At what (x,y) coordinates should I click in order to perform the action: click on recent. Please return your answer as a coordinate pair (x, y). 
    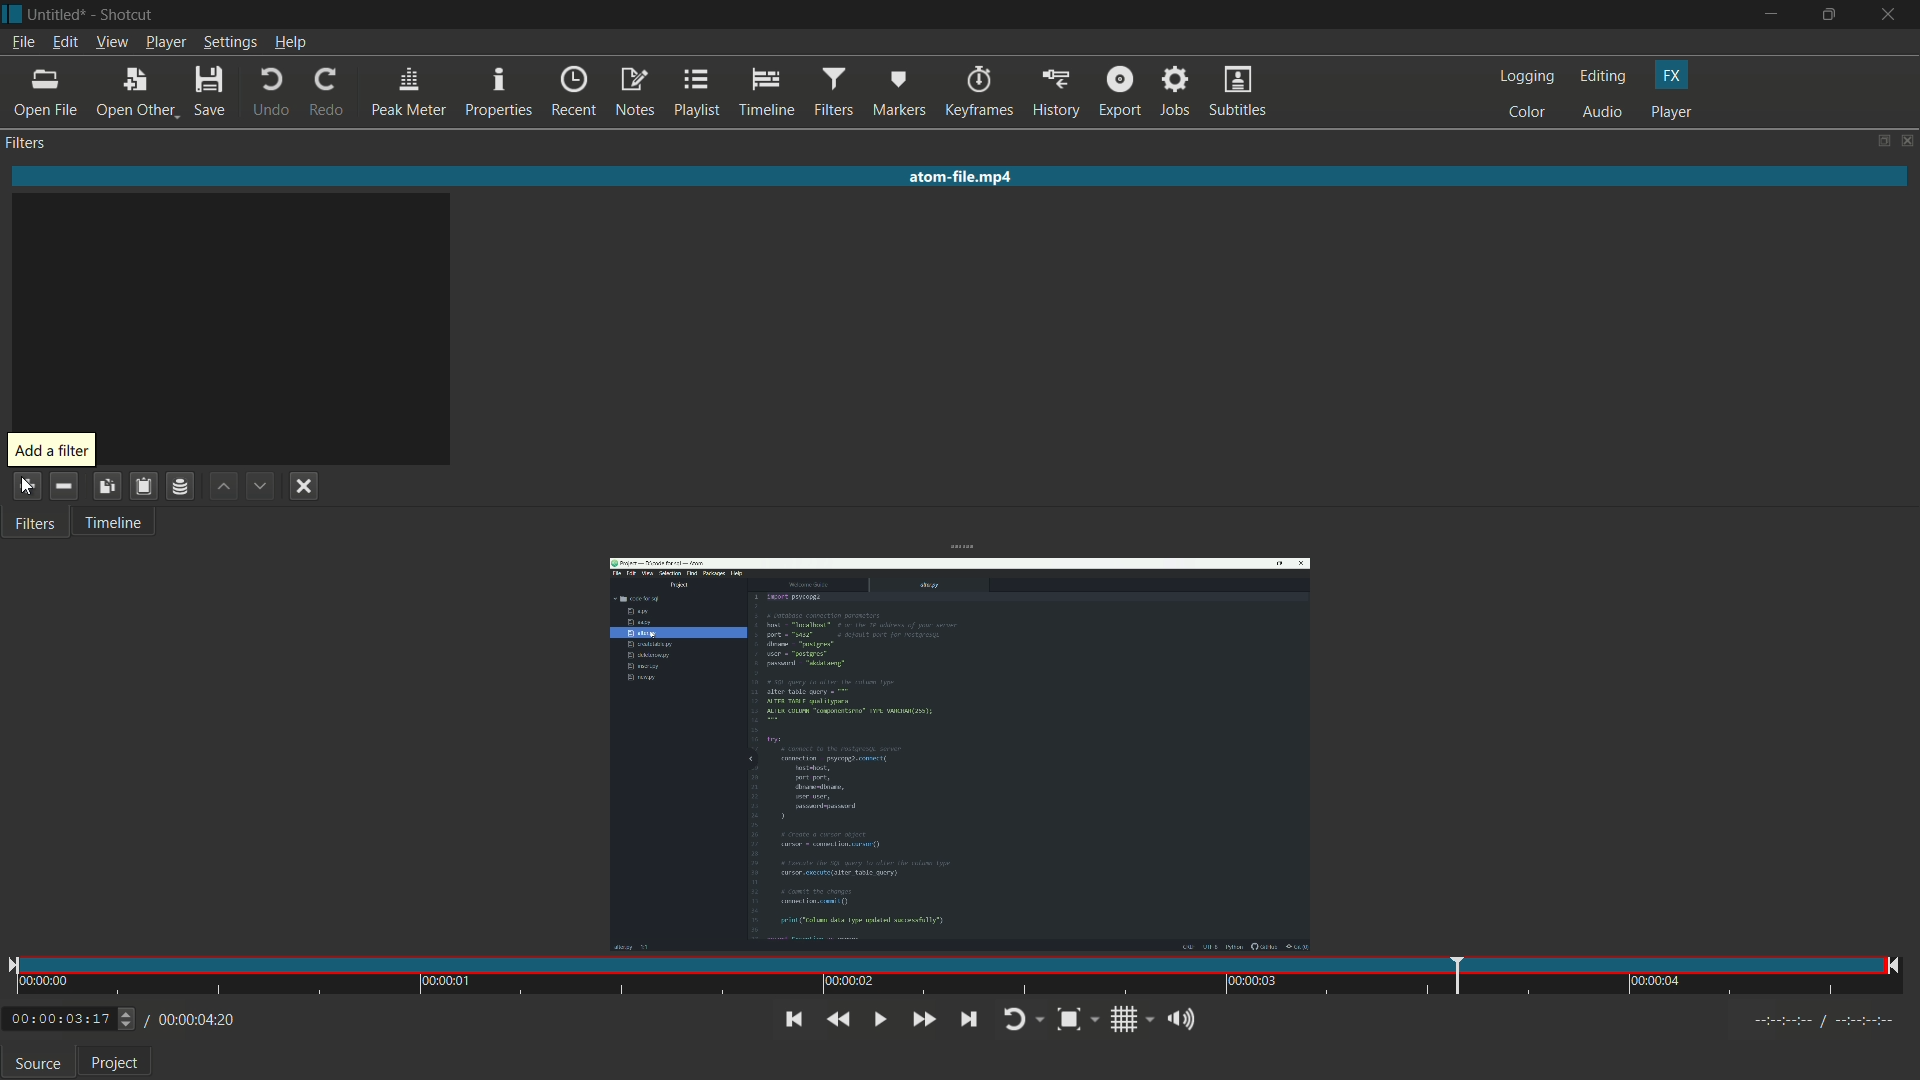
    Looking at the image, I should click on (573, 92).